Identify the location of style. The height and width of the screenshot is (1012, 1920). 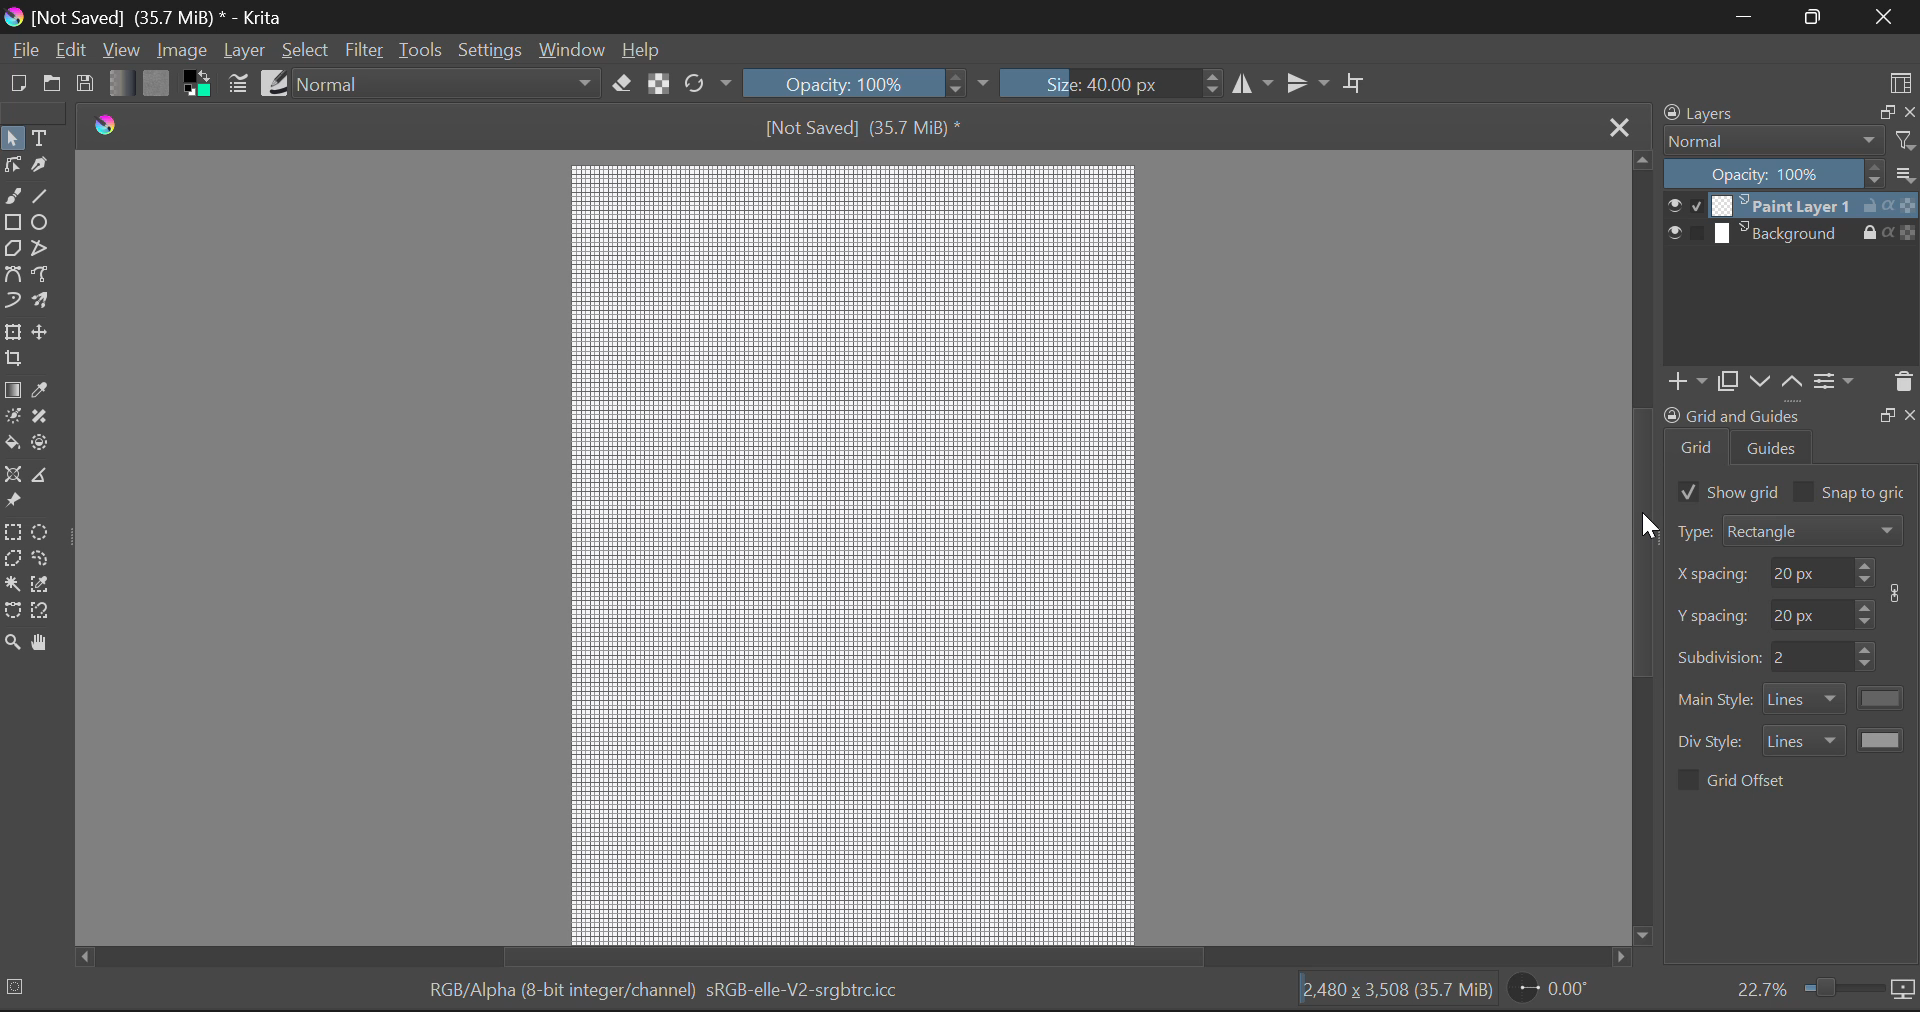
(1804, 739).